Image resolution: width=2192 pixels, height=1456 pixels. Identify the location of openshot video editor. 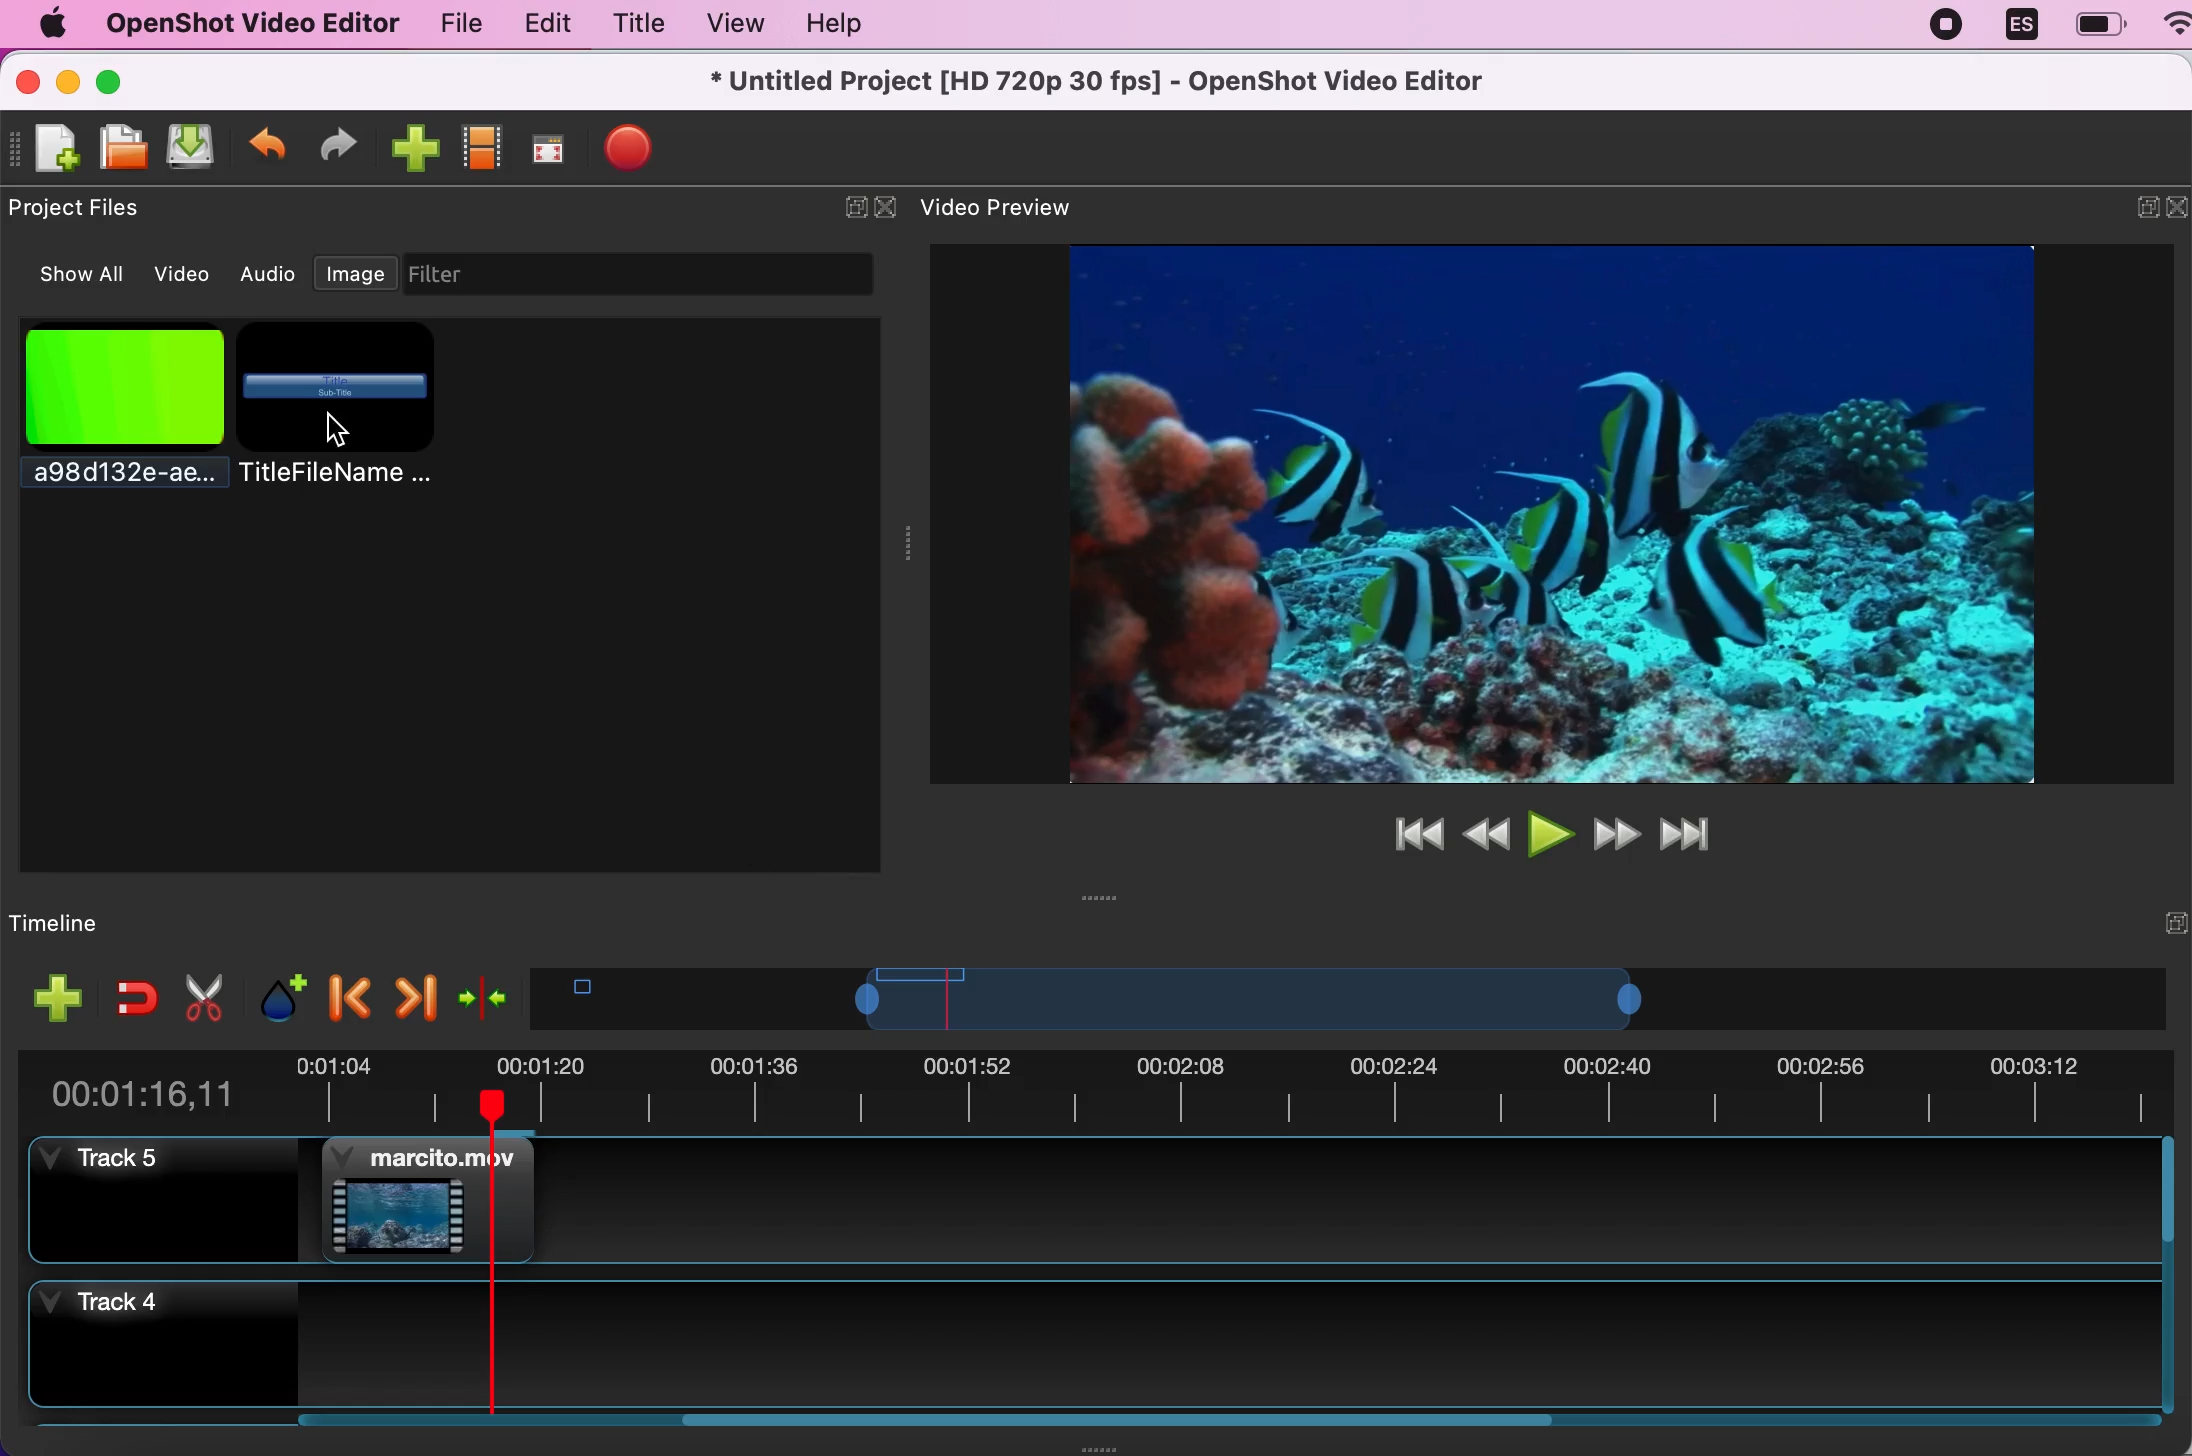
(251, 25).